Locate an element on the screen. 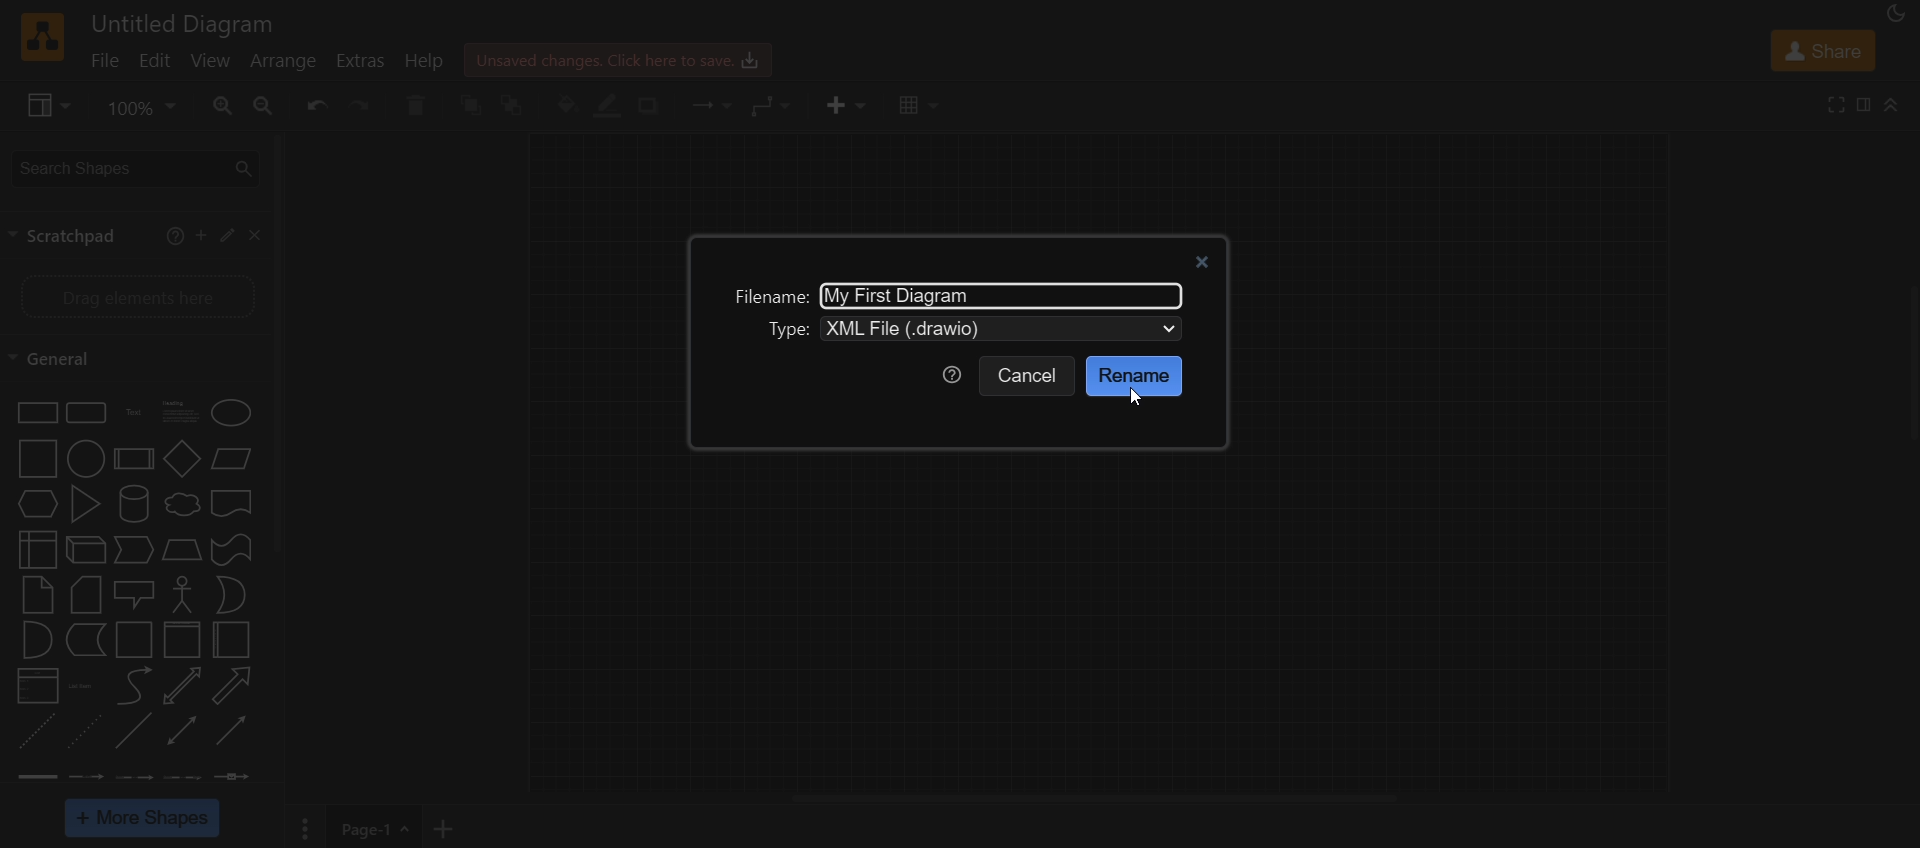 Image resolution: width=1920 pixels, height=848 pixels. page 1 is located at coordinates (380, 827).